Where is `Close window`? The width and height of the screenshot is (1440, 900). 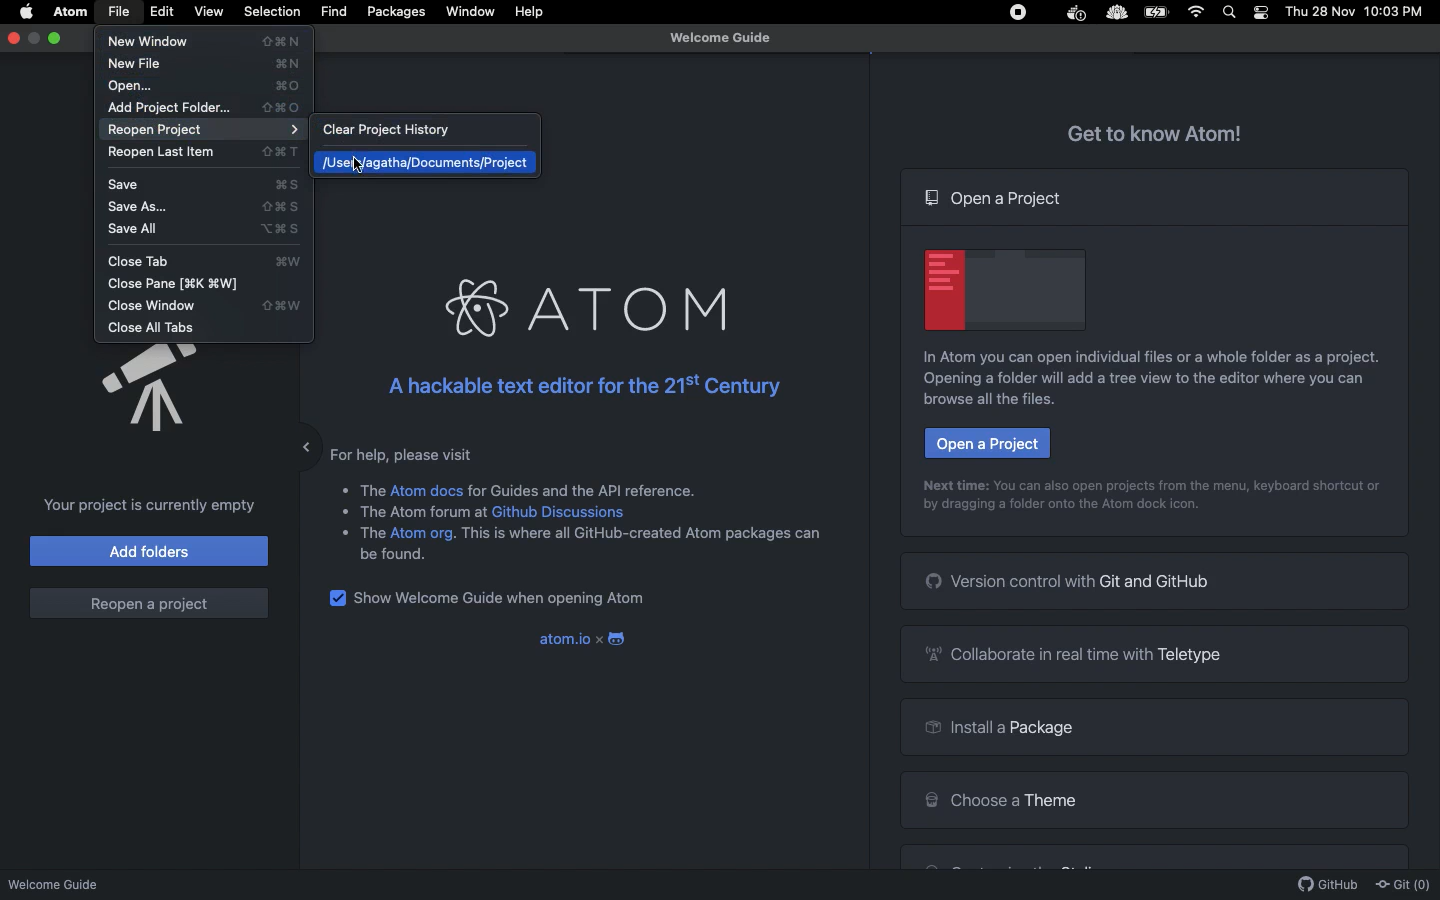 Close window is located at coordinates (202, 307).